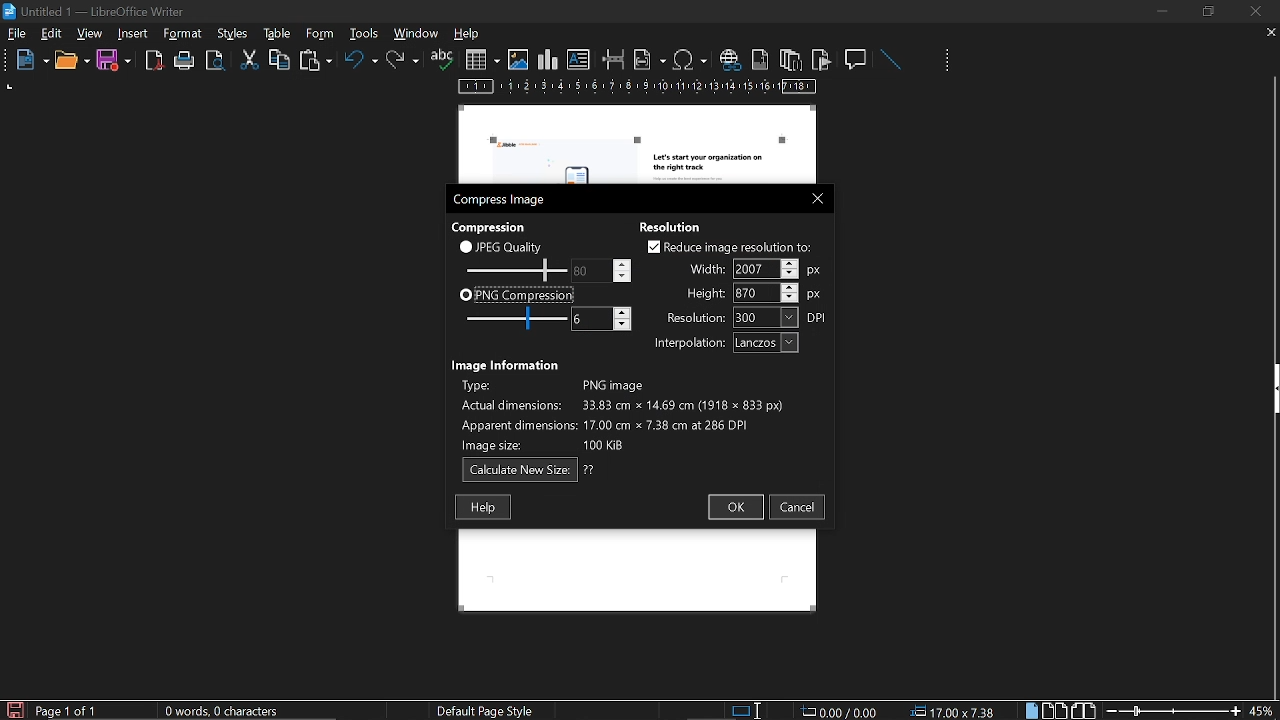 This screenshot has width=1280, height=720. What do you see at coordinates (489, 710) in the screenshot?
I see `page style` at bounding box center [489, 710].